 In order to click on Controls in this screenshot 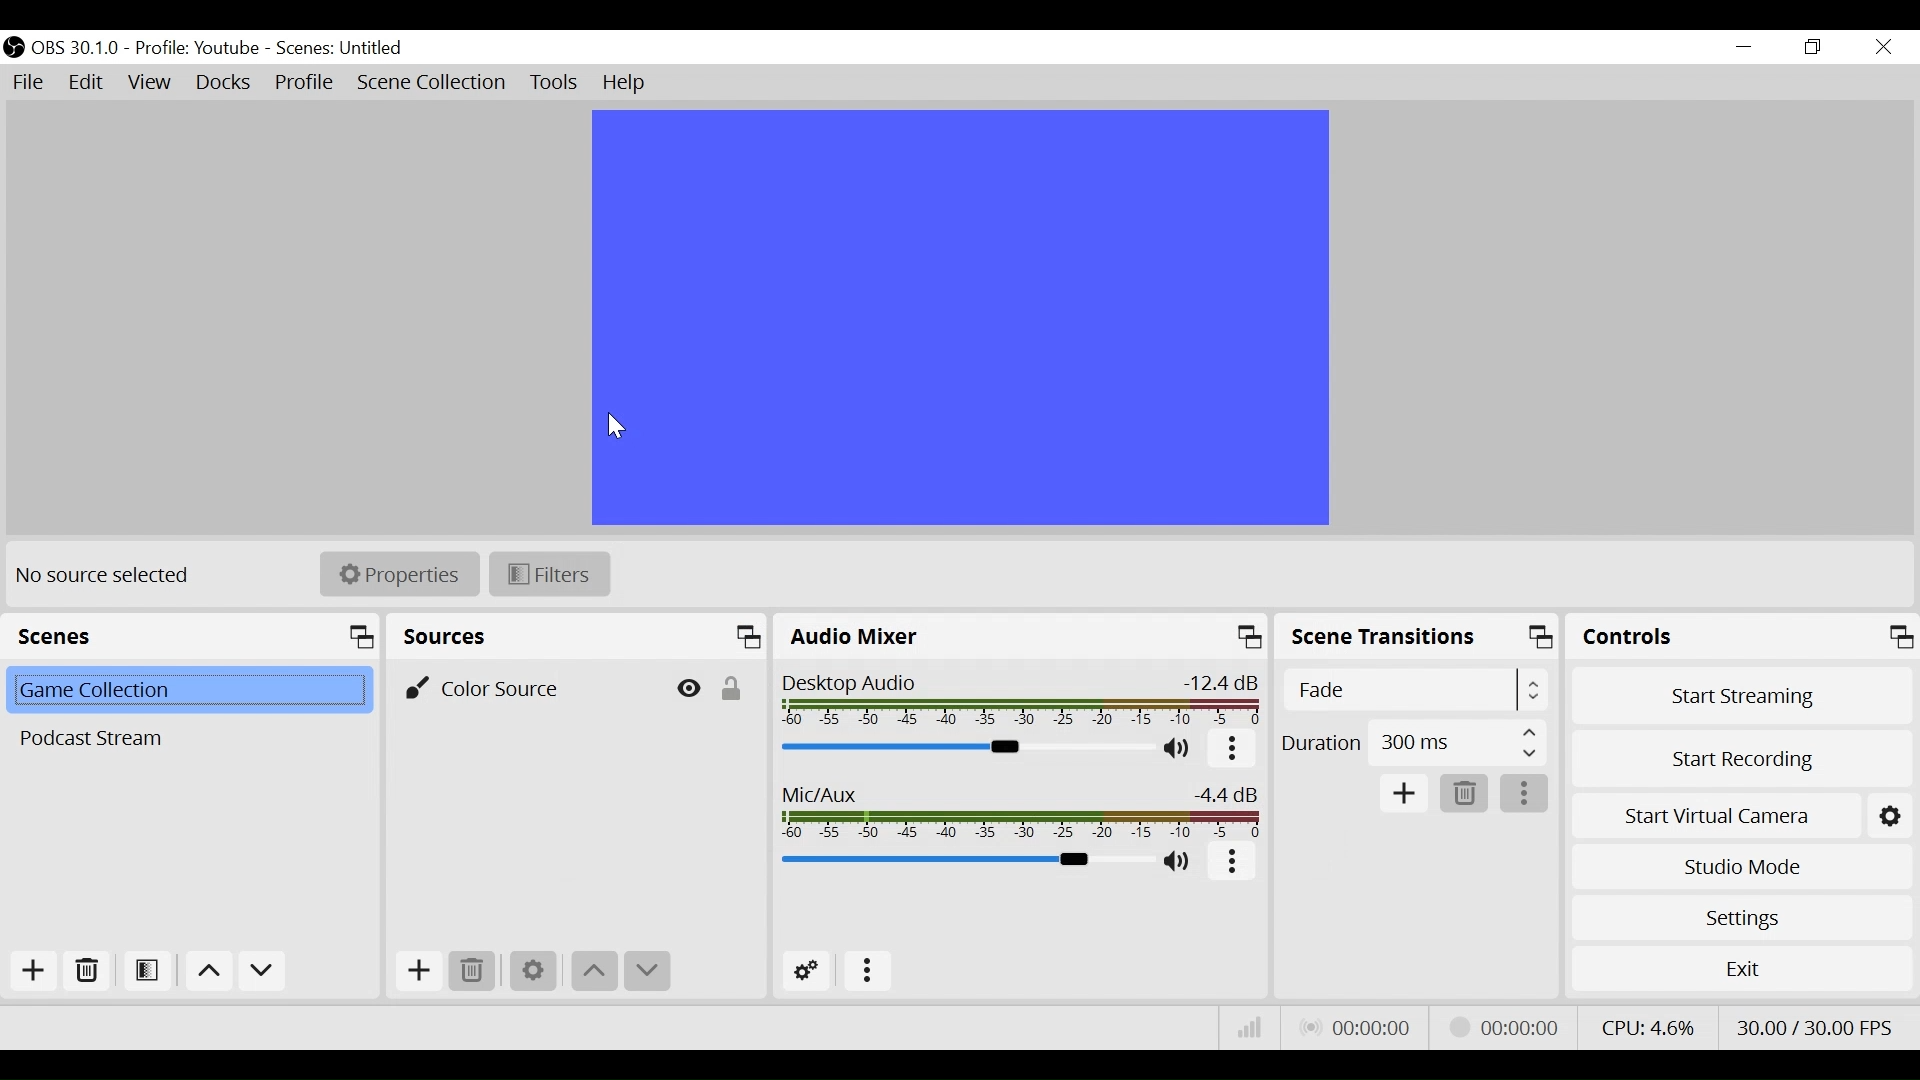, I will do `click(1739, 637)`.